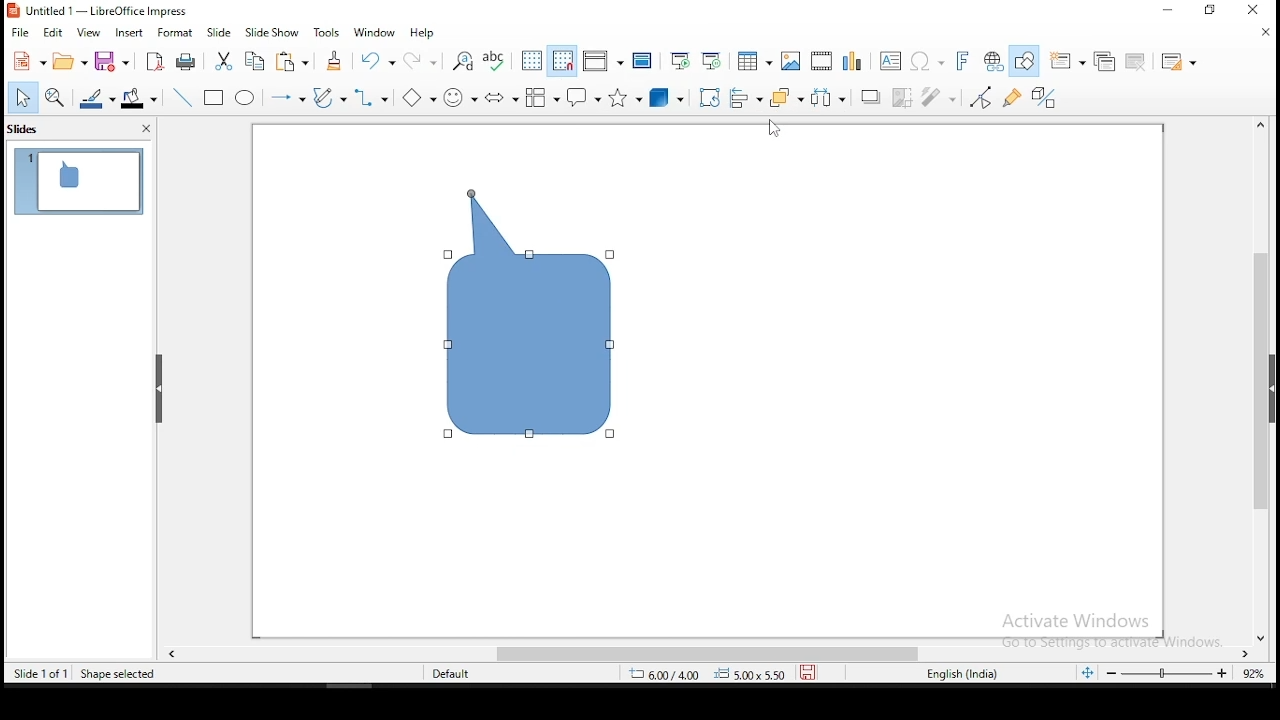 The height and width of the screenshot is (720, 1280). I want to click on tools, so click(327, 32).